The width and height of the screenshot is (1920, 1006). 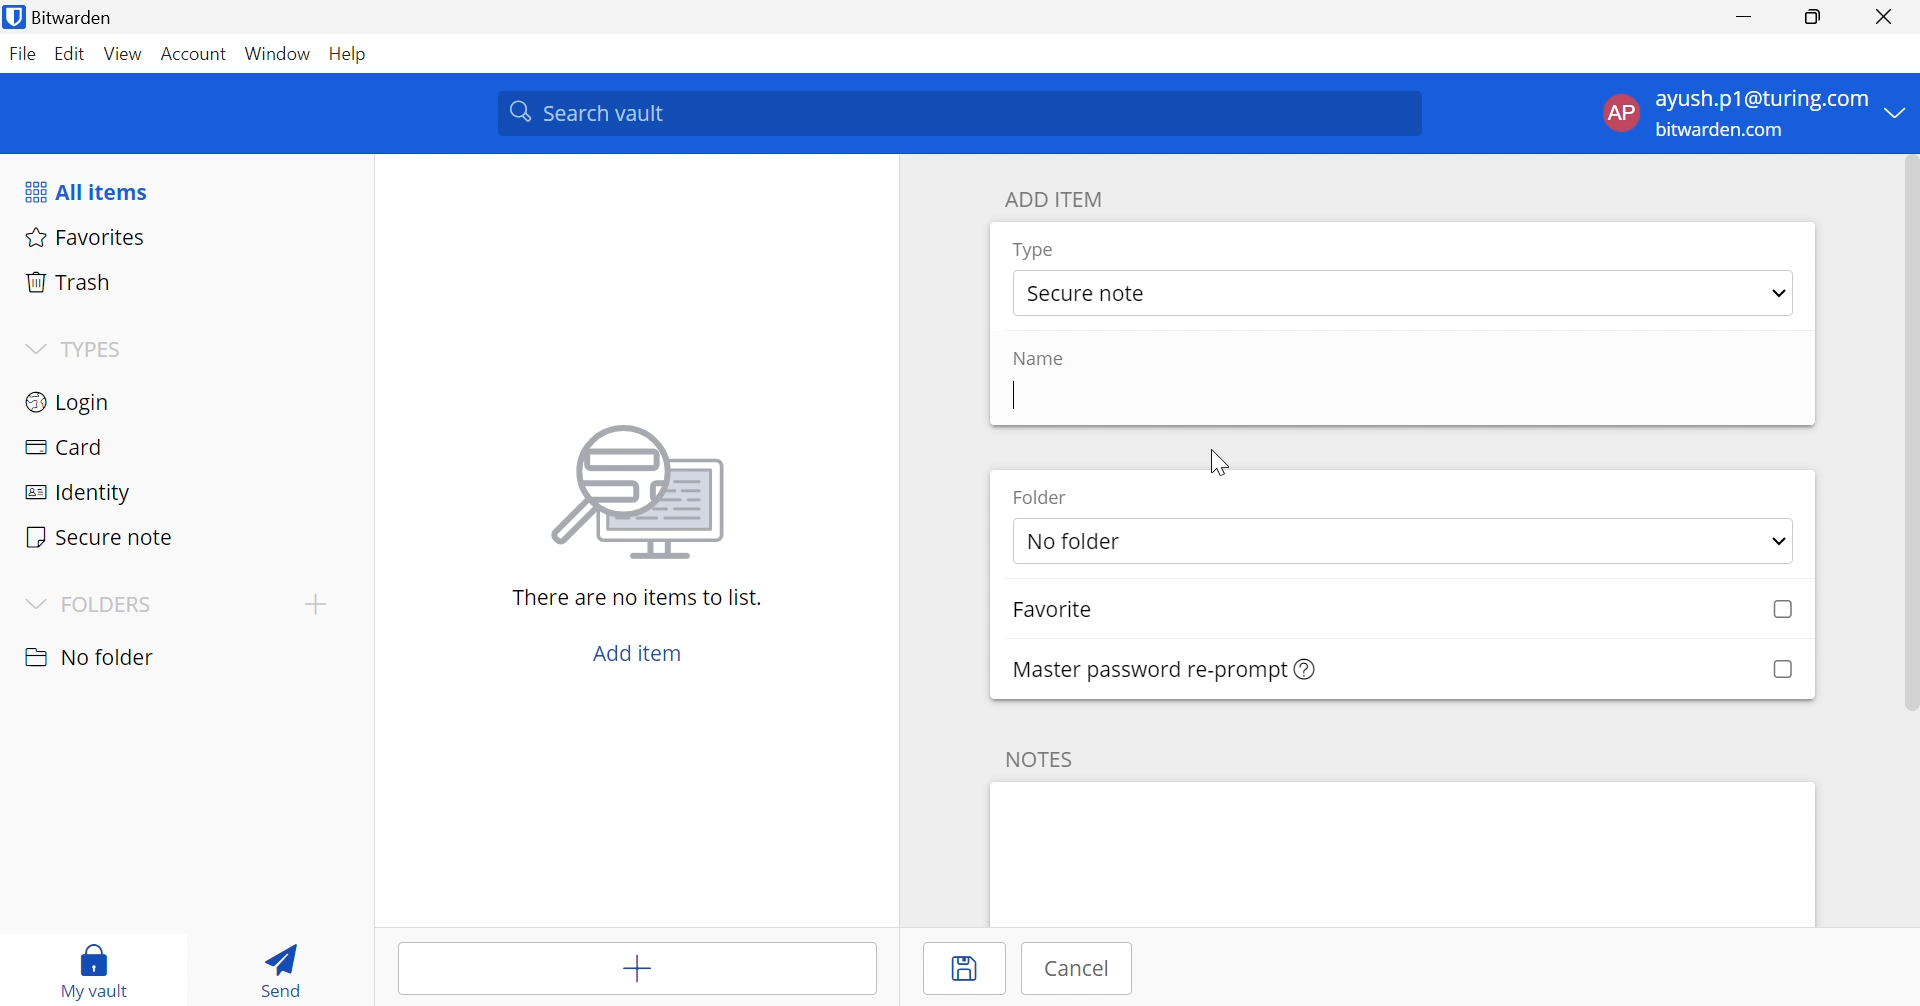 What do you see at coordinates (1046, 357) in the screenshot?
I see `` at bounding box center [1046, 357].